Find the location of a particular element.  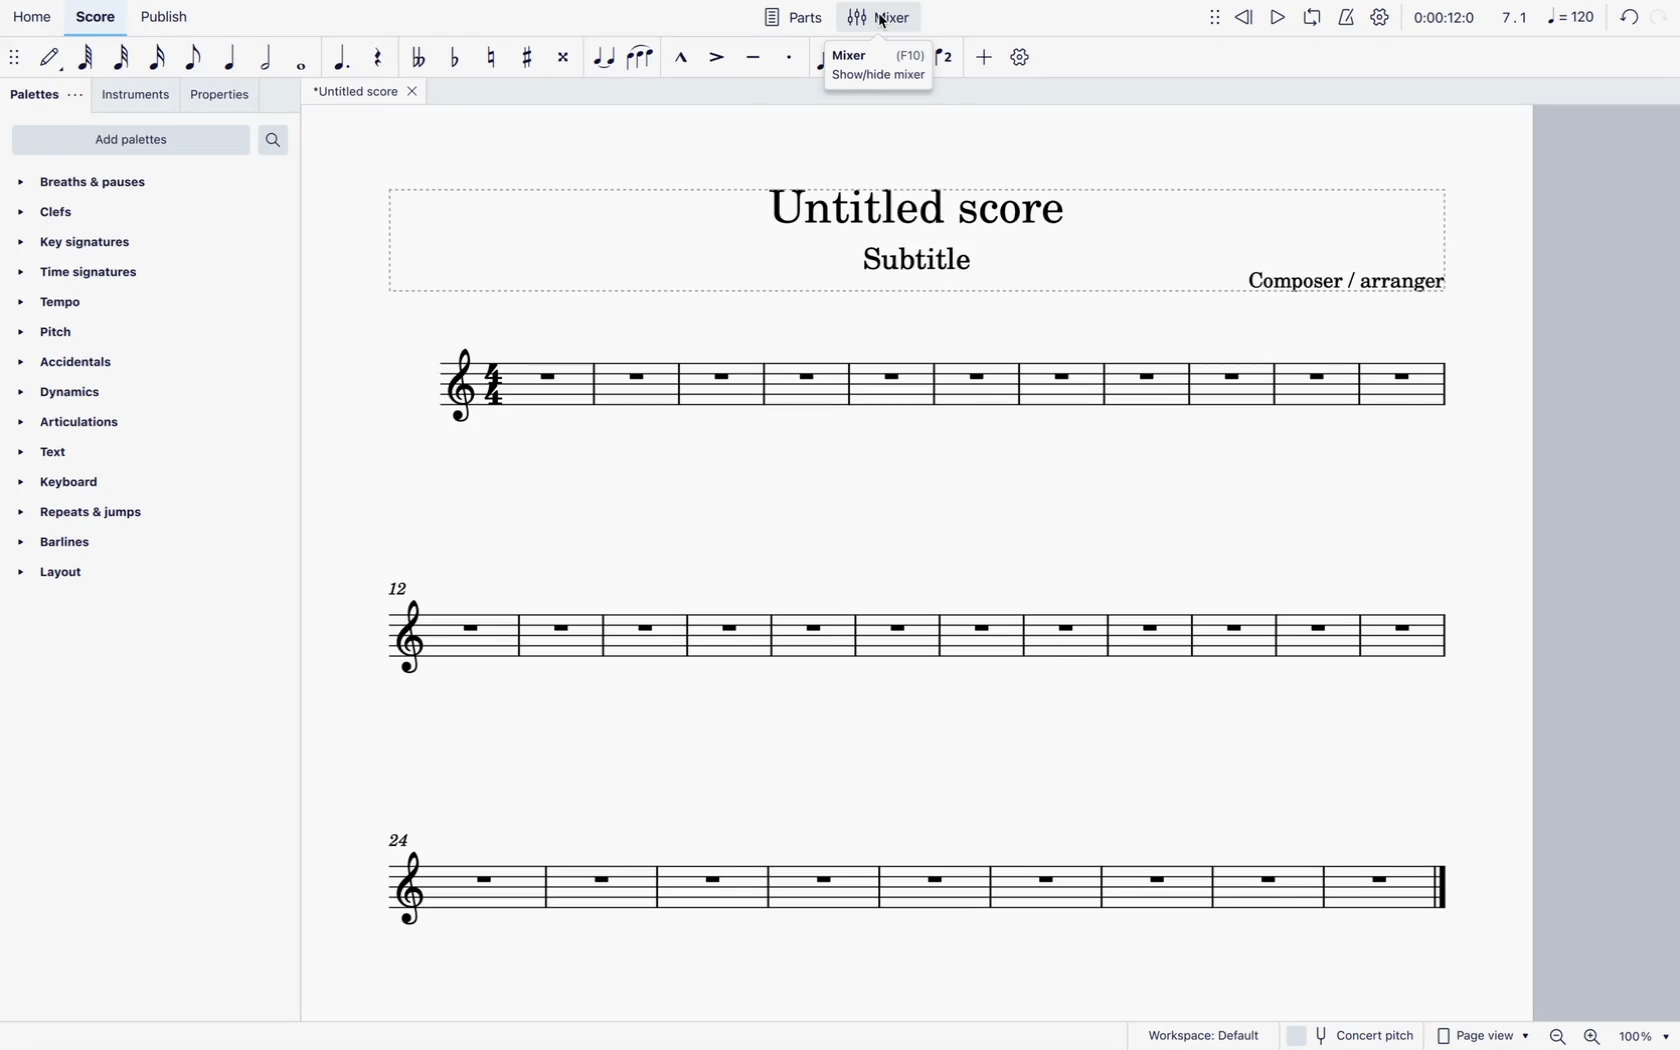

scale is located at coordinates (1545, 20).